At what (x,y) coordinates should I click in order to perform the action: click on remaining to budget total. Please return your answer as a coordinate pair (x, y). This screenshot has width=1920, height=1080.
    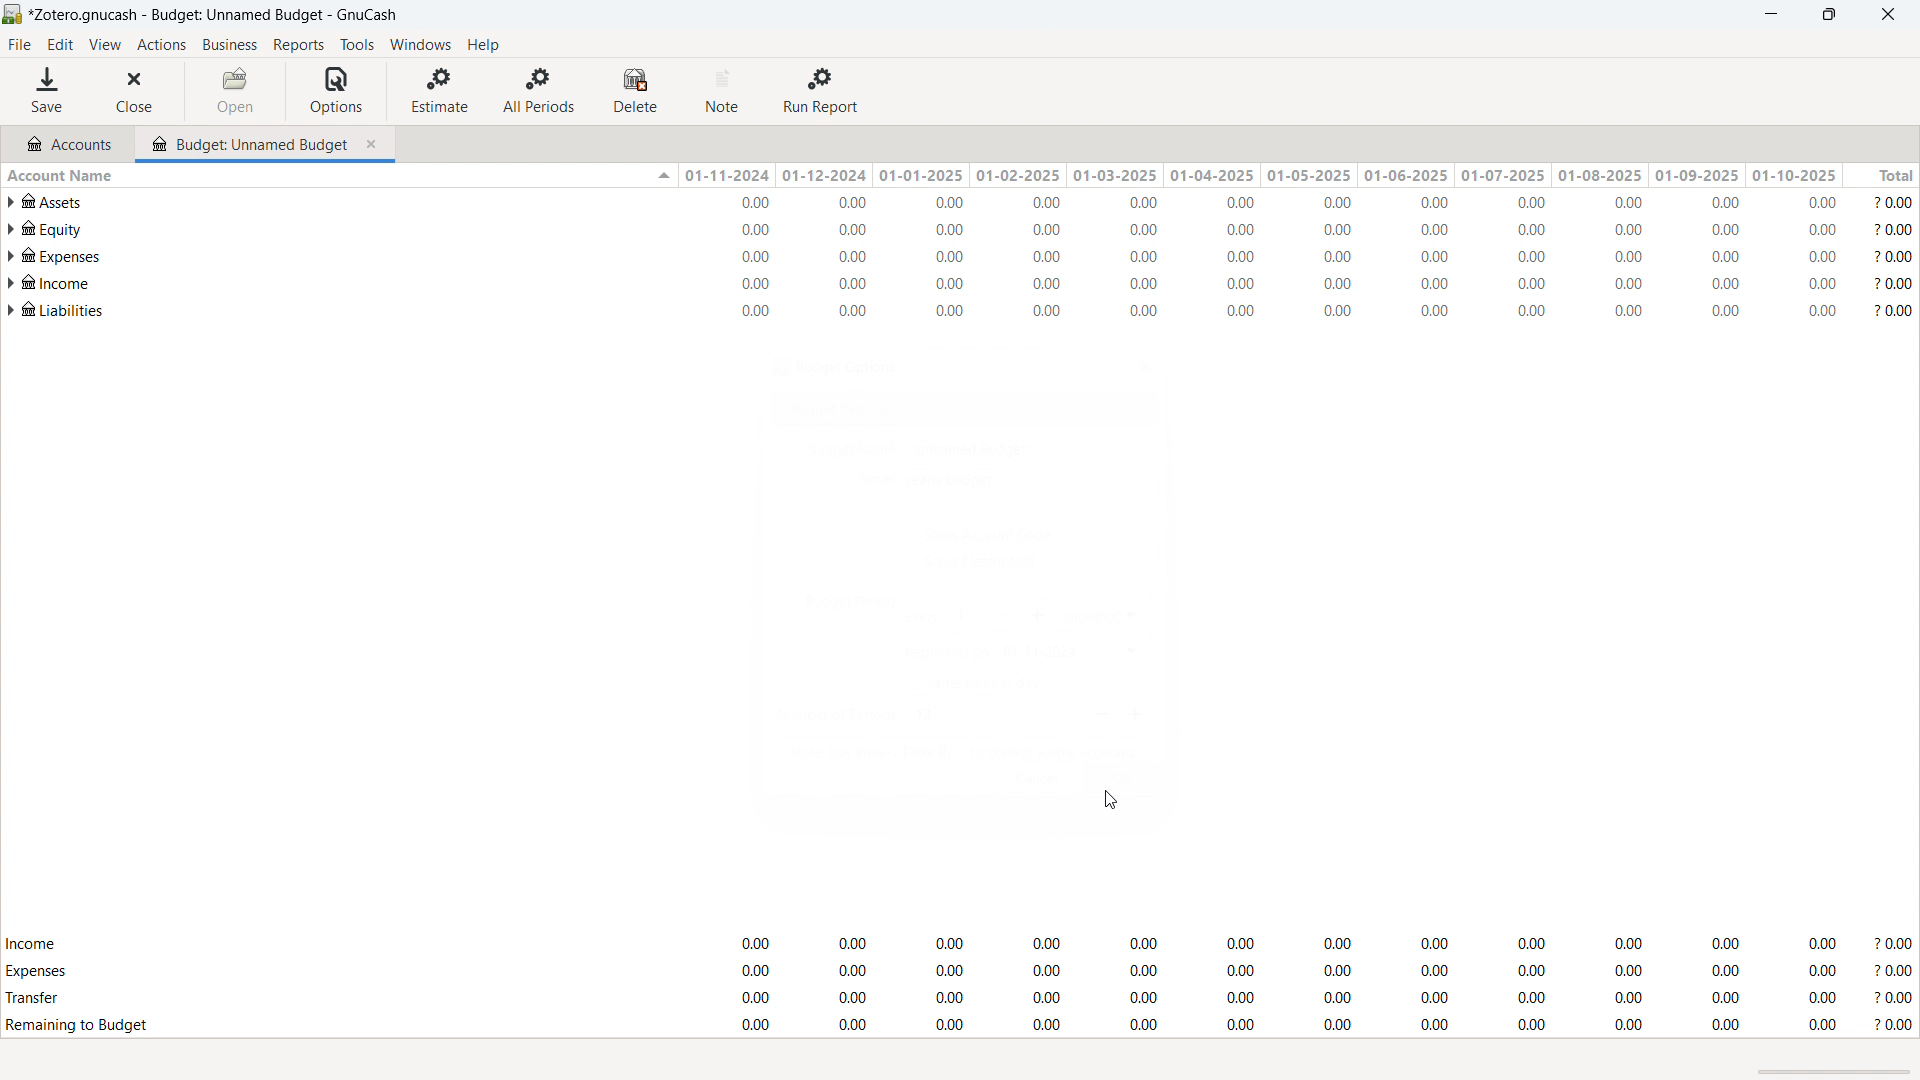
    Looking at the image, I should click on (960, 1026).